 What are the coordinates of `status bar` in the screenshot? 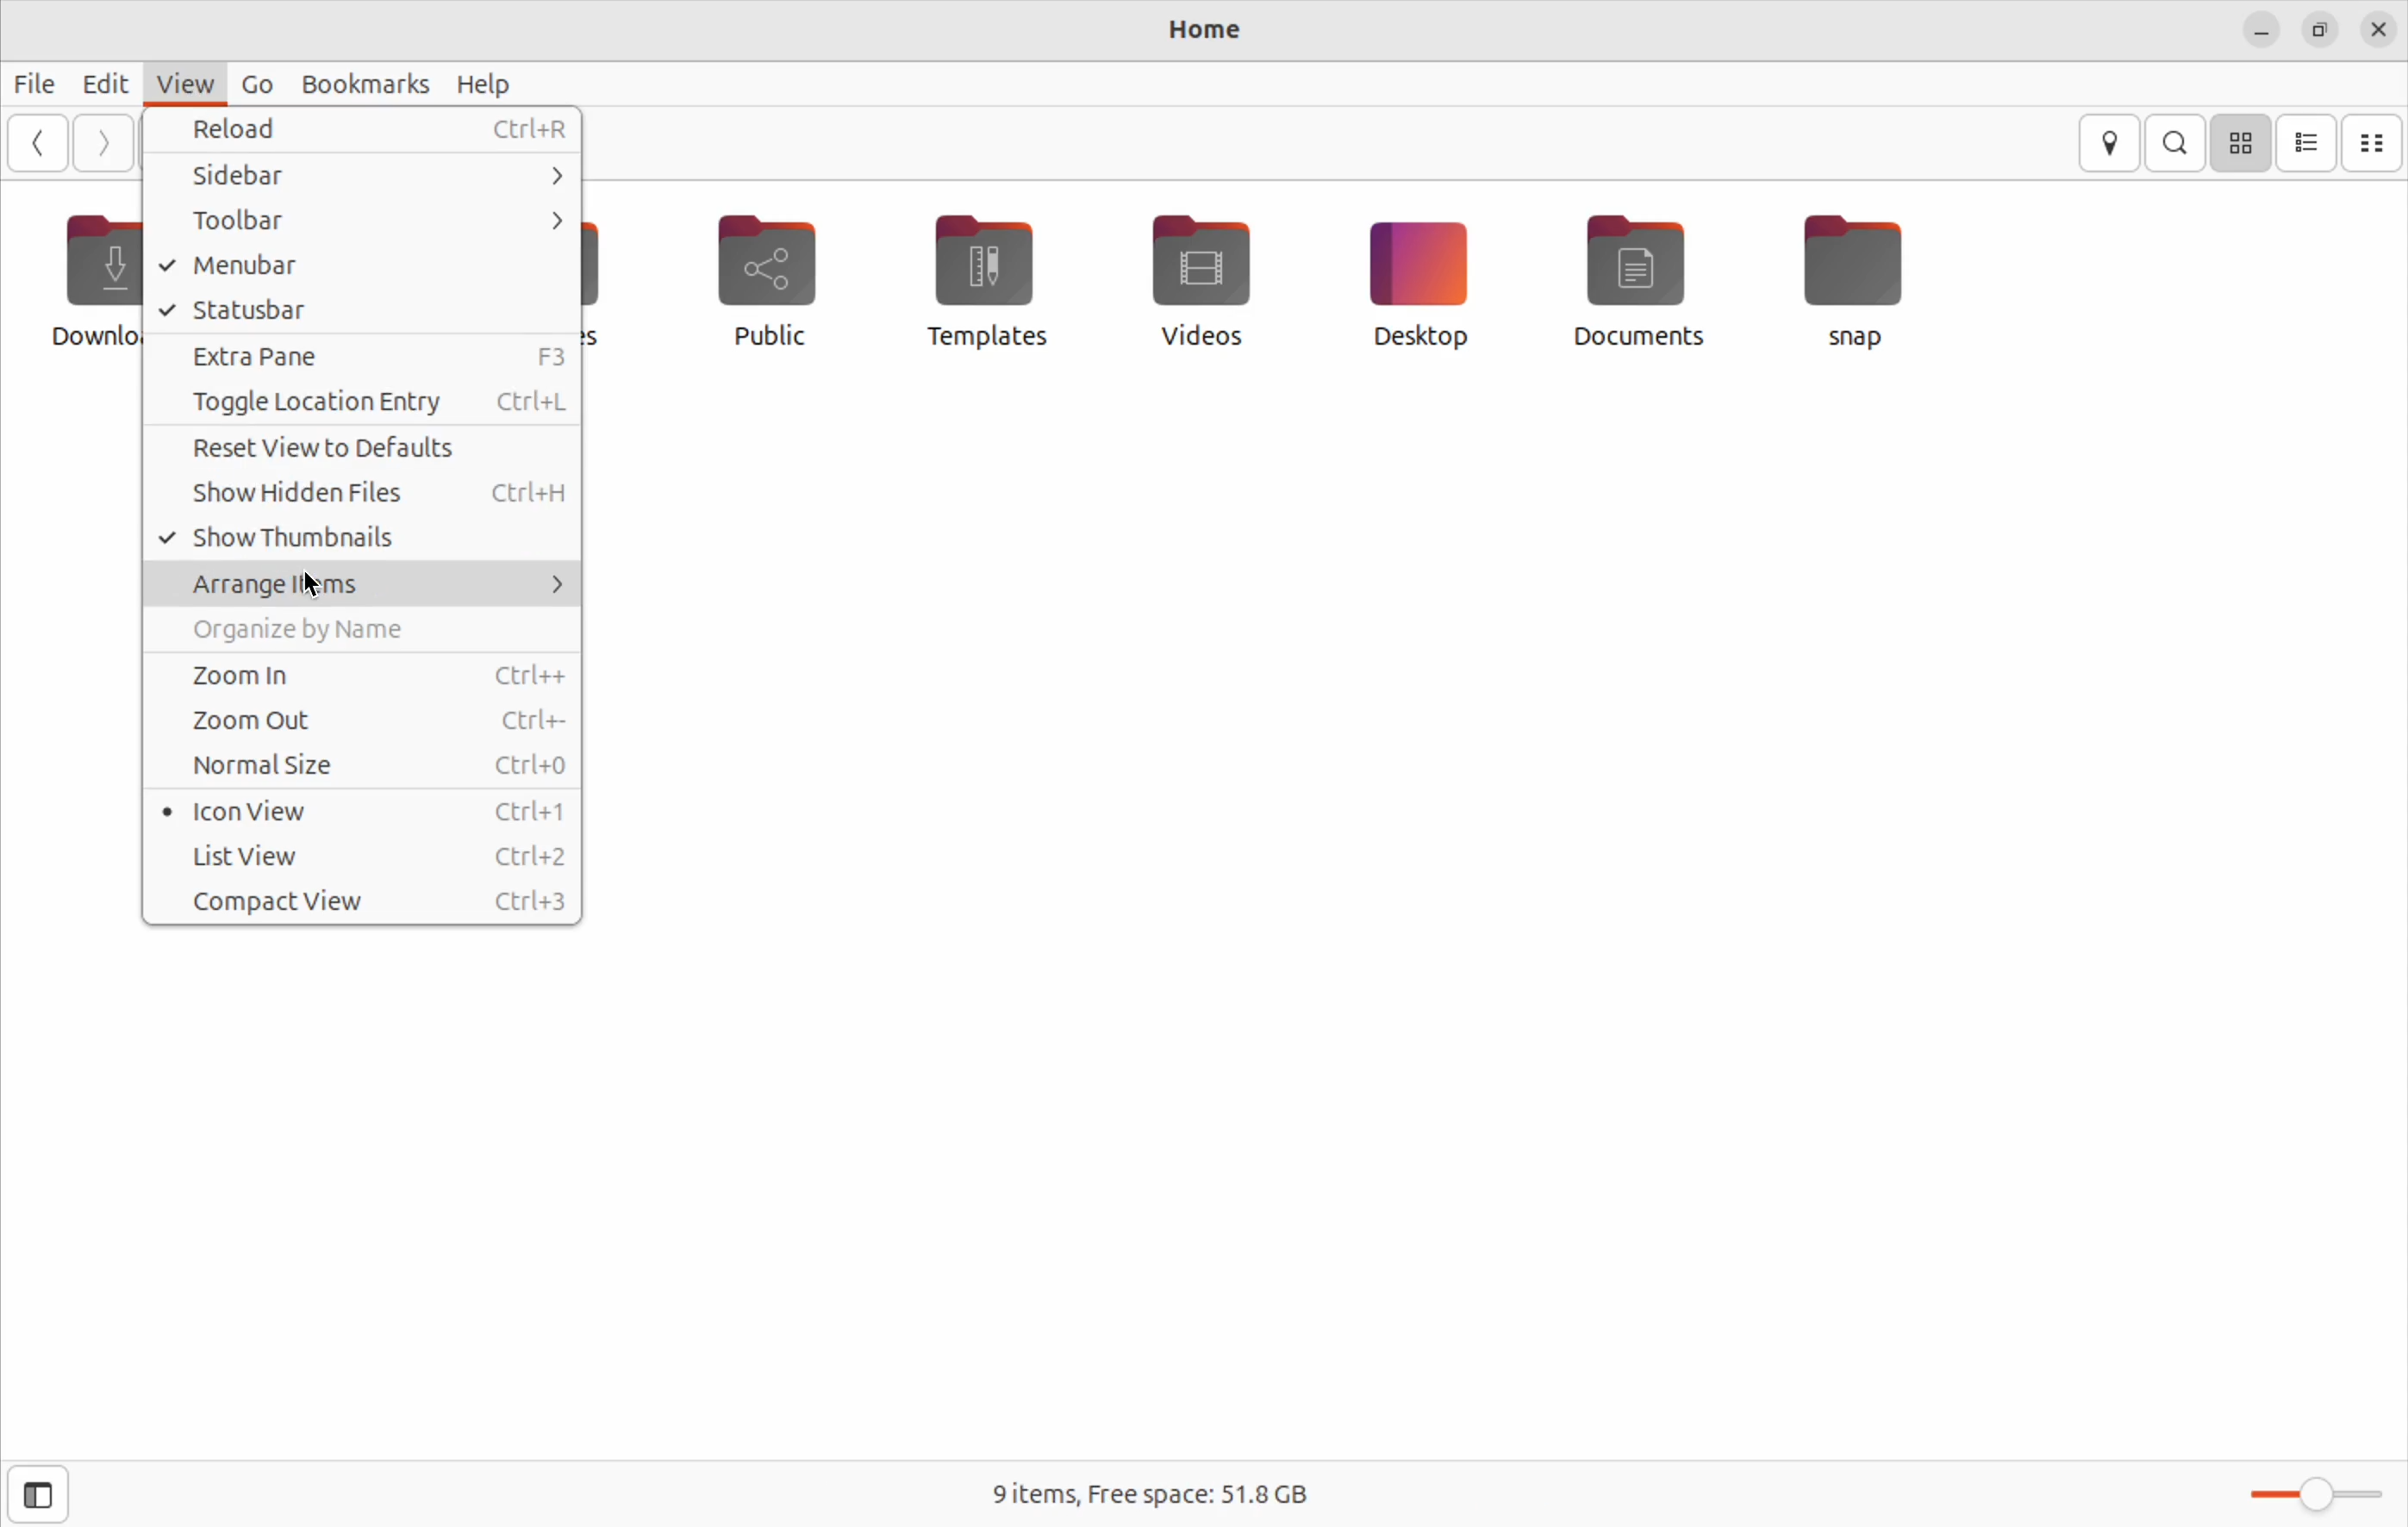 It's located at (363, 308).